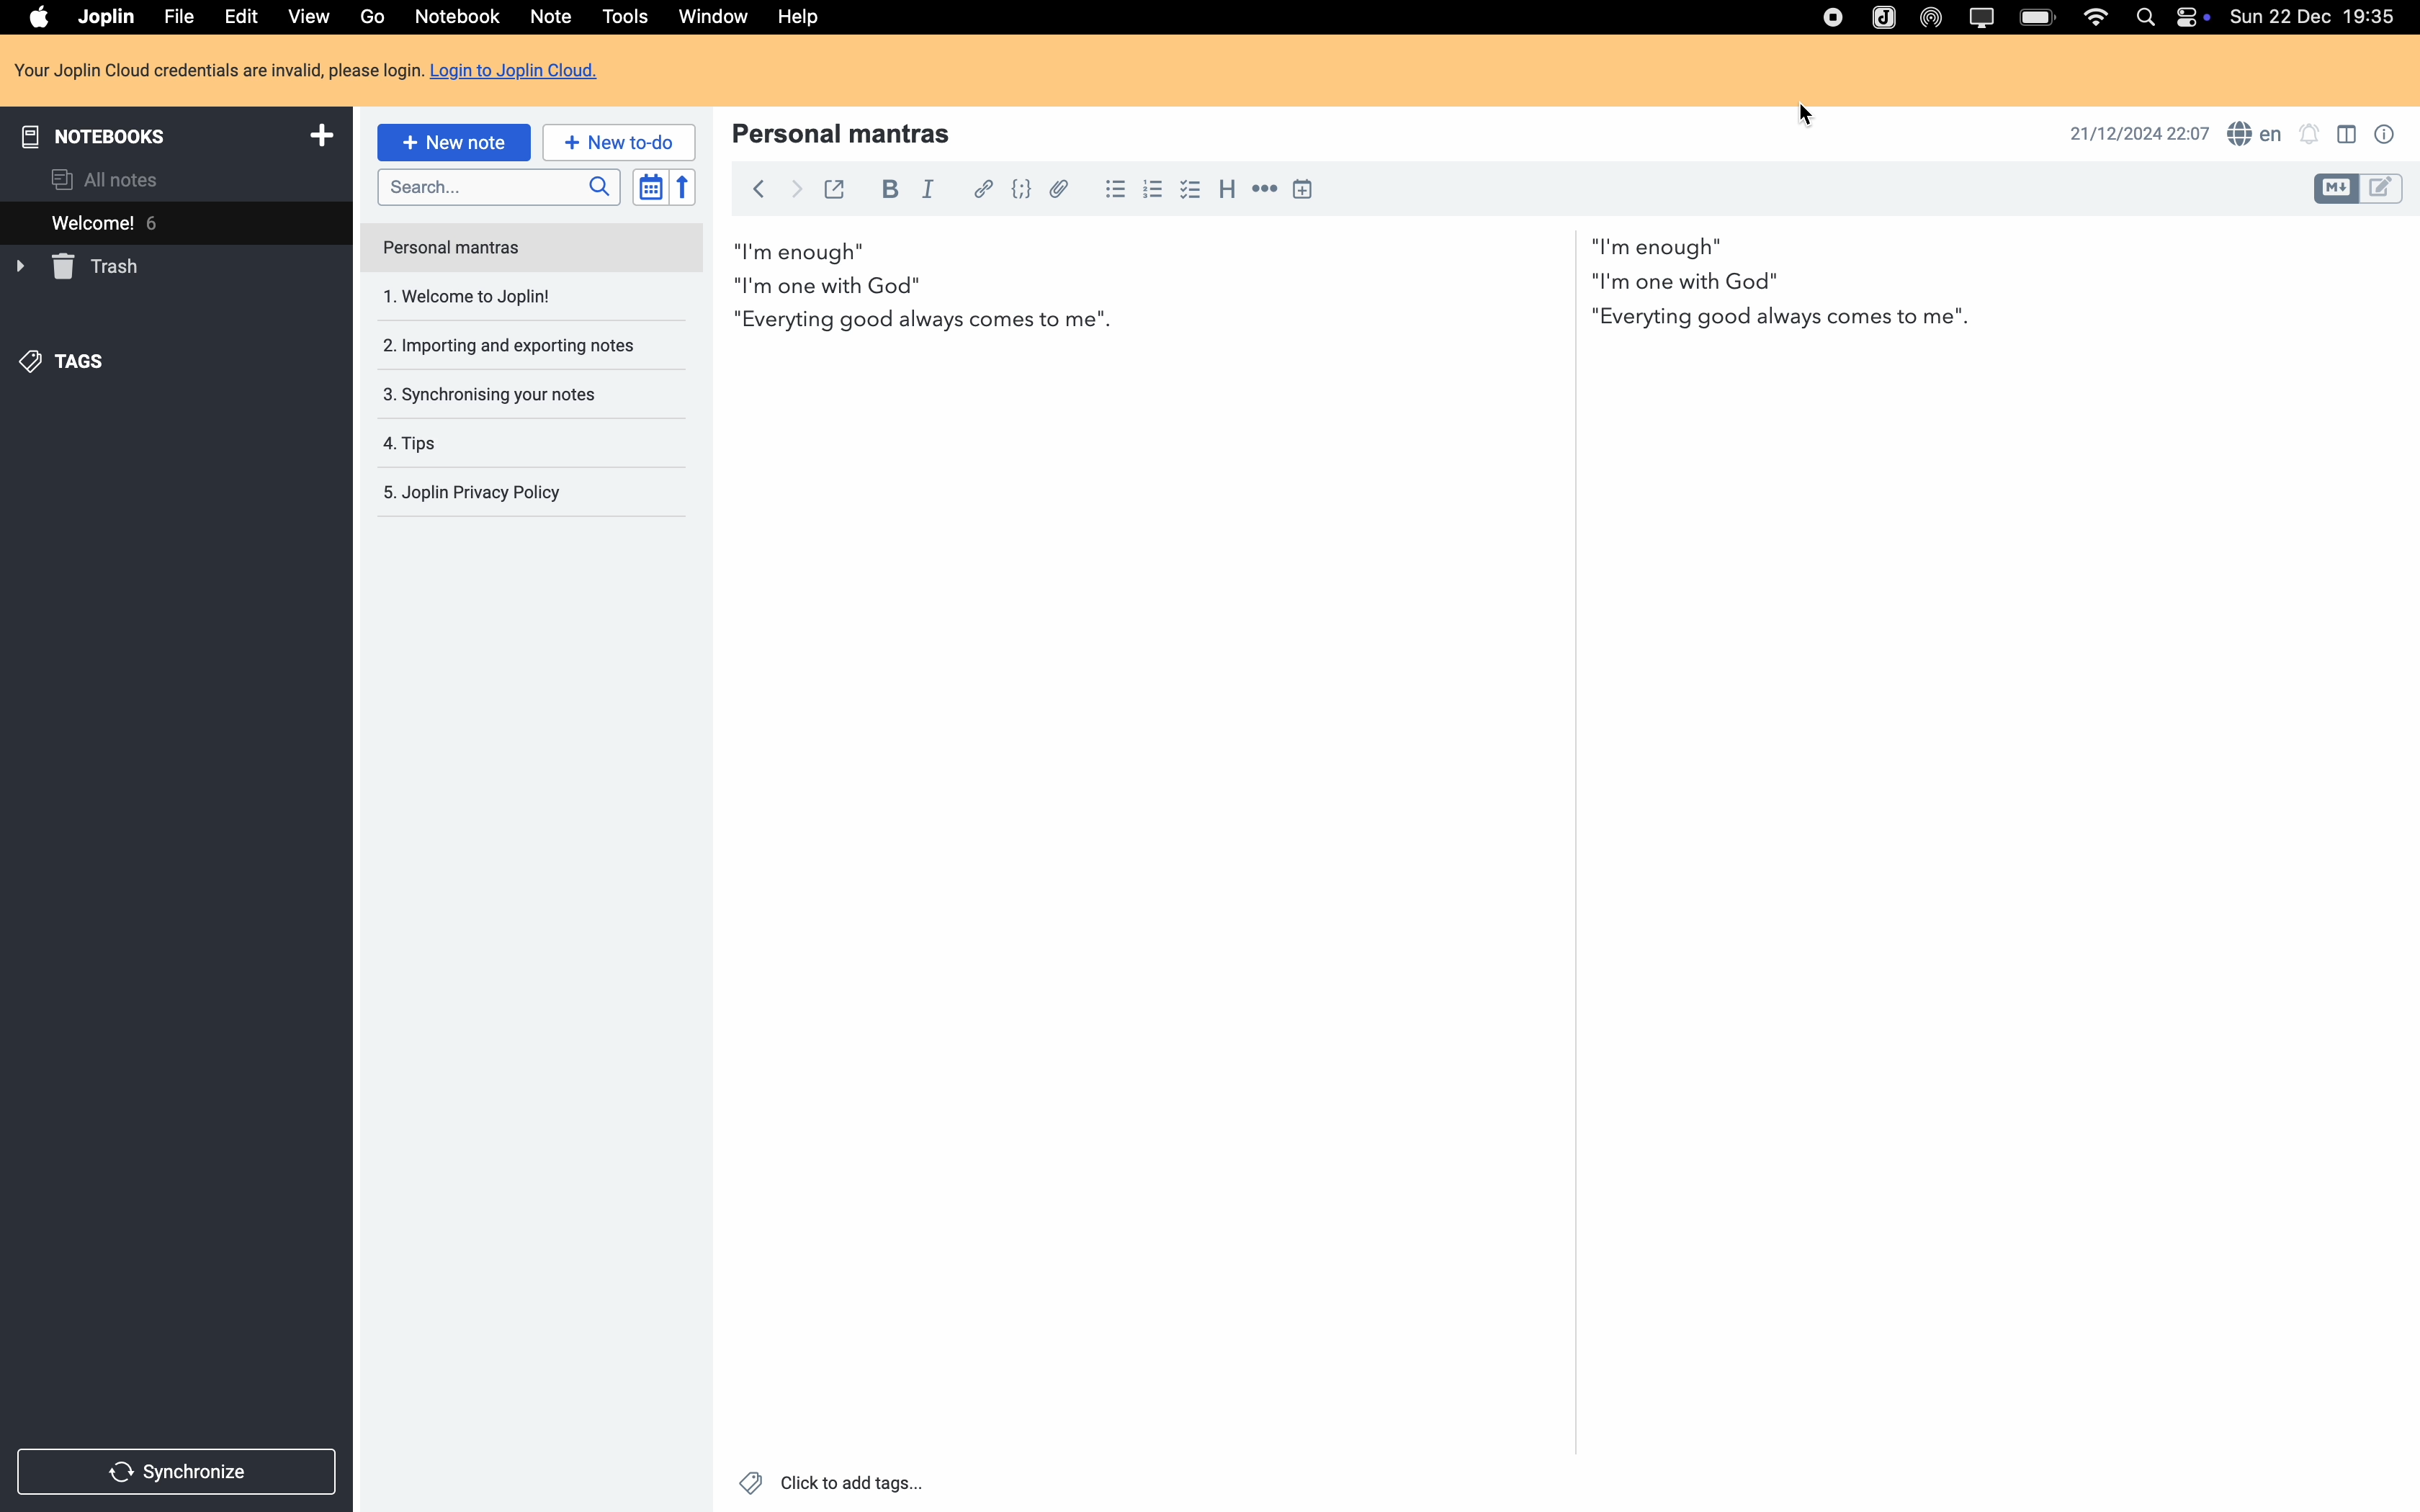 This screenshot has height=1512, width=2420. Describe the element at coordinates (1229, 189) in the screenshot. I see `heading` at that location.